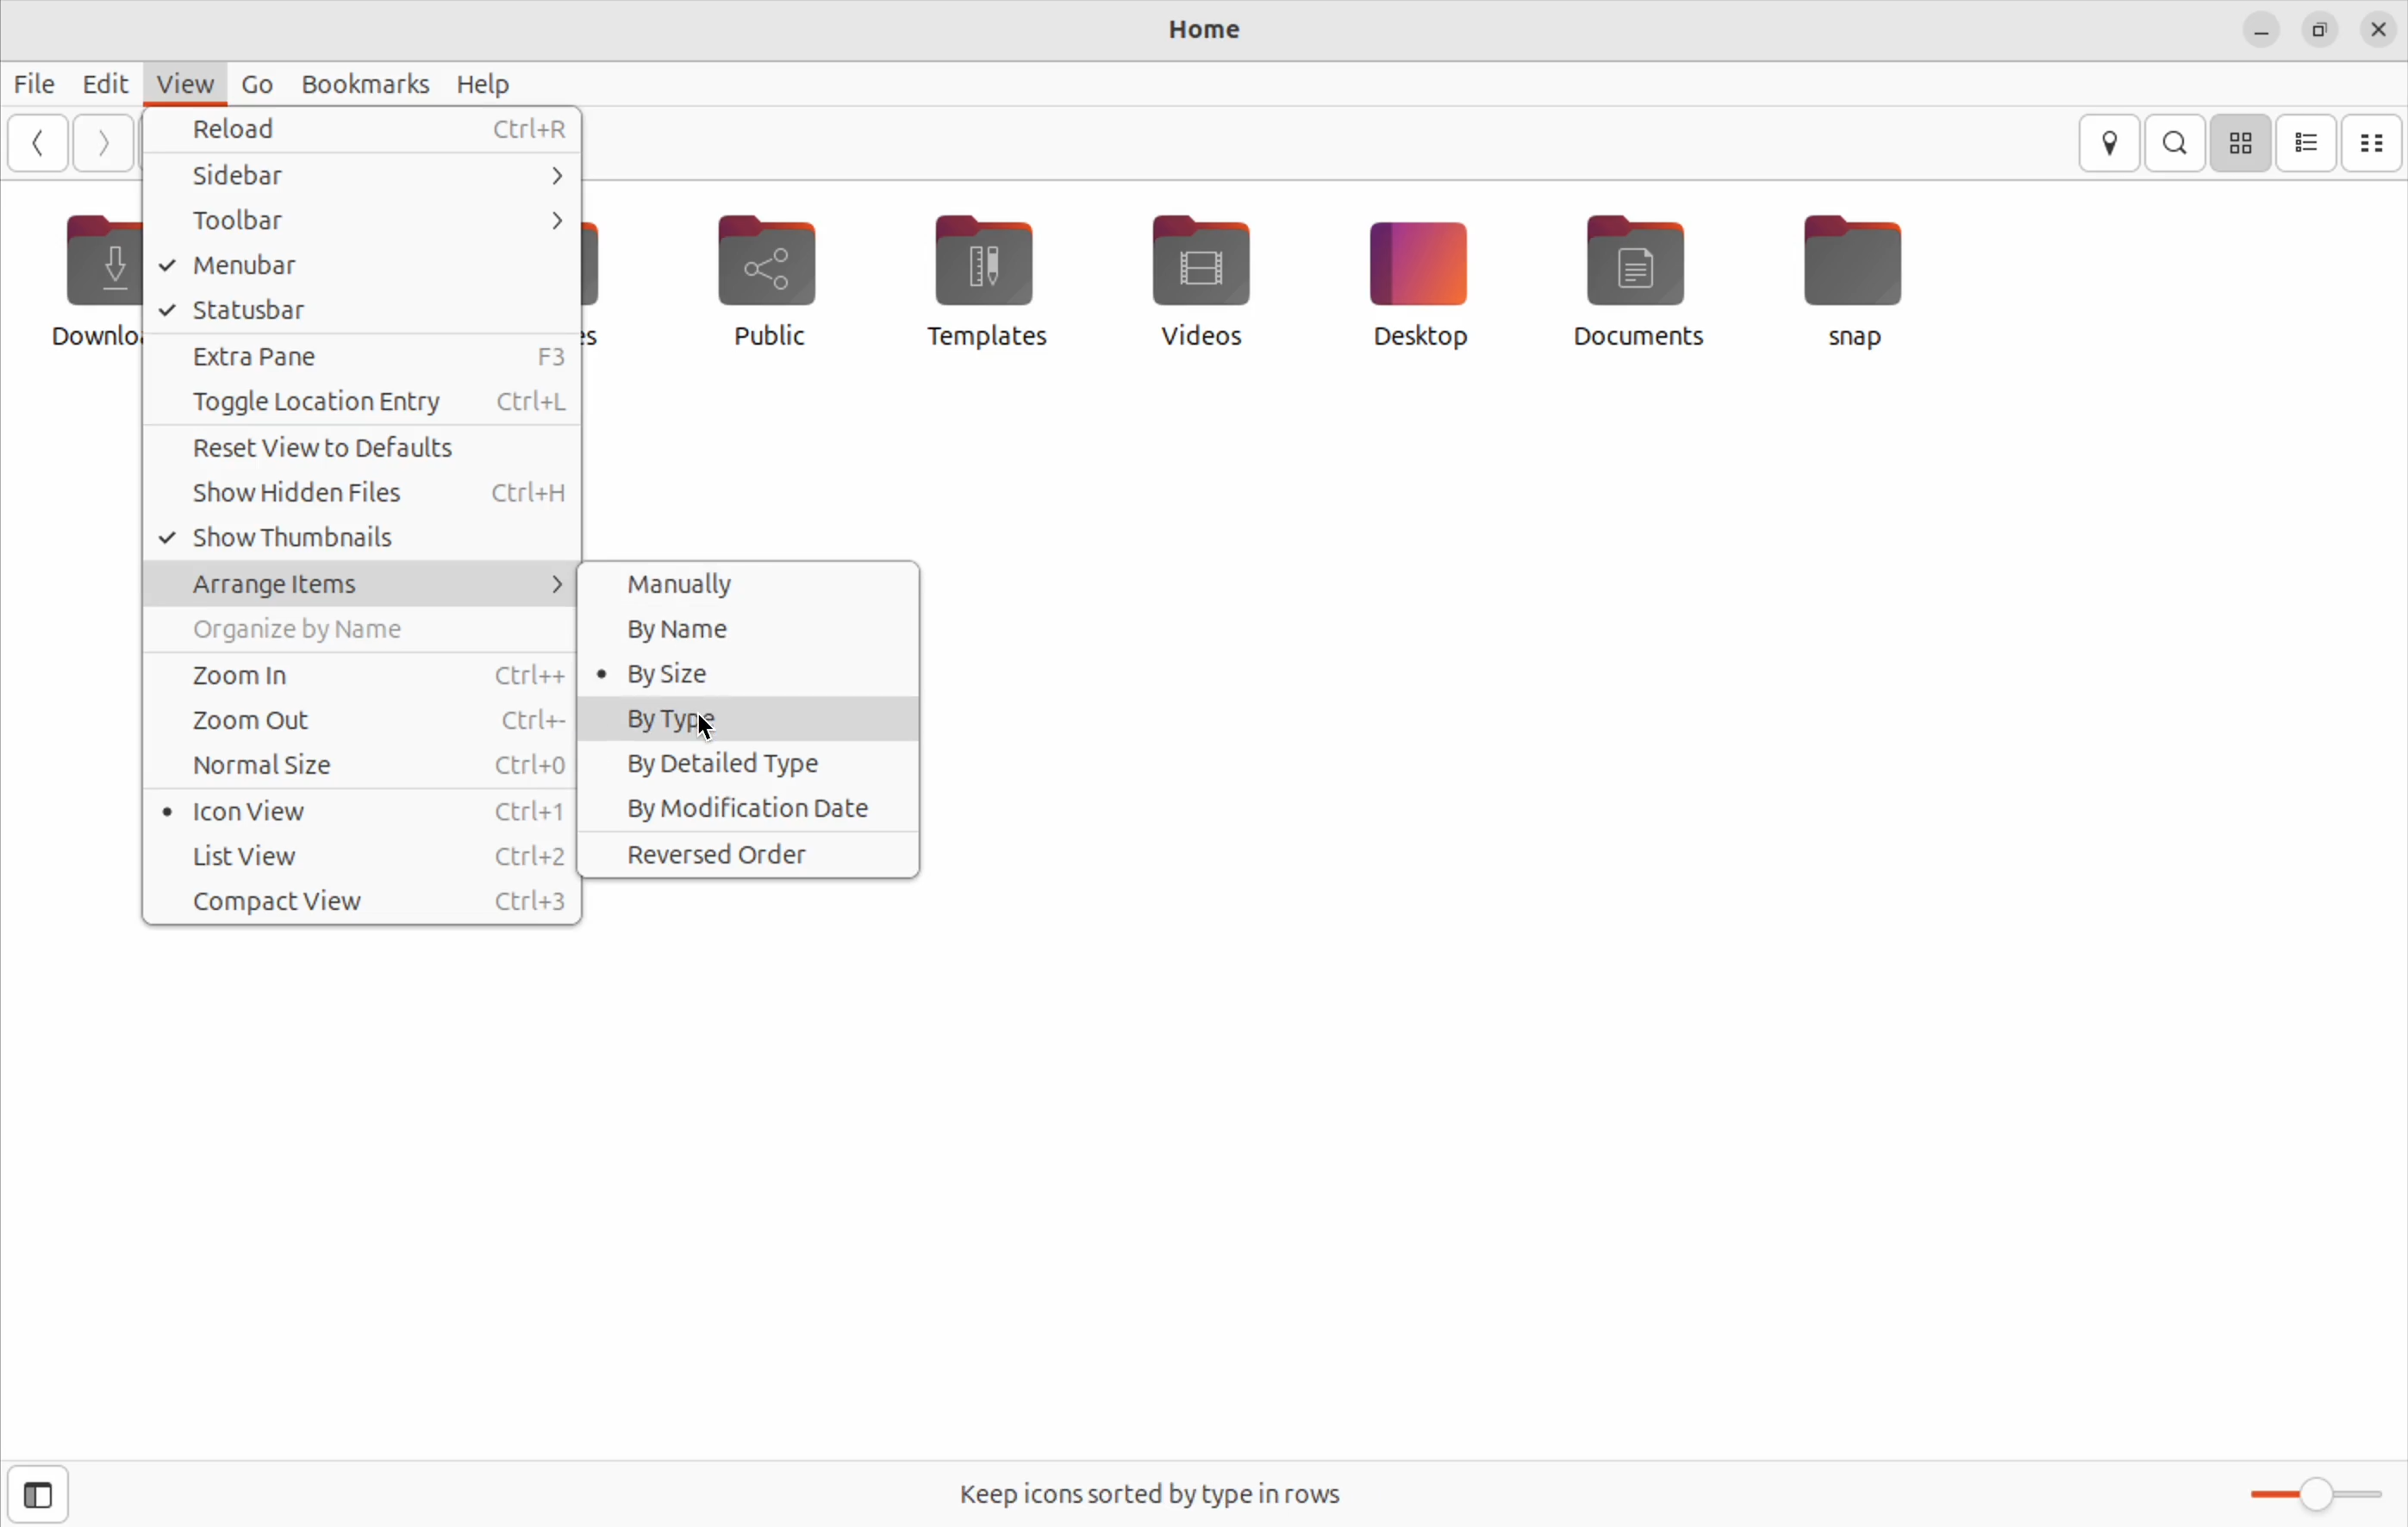 Image resolution: width=2408 pixels, height=1527 pixels. I want to click on organize by name, so click(369, 630).